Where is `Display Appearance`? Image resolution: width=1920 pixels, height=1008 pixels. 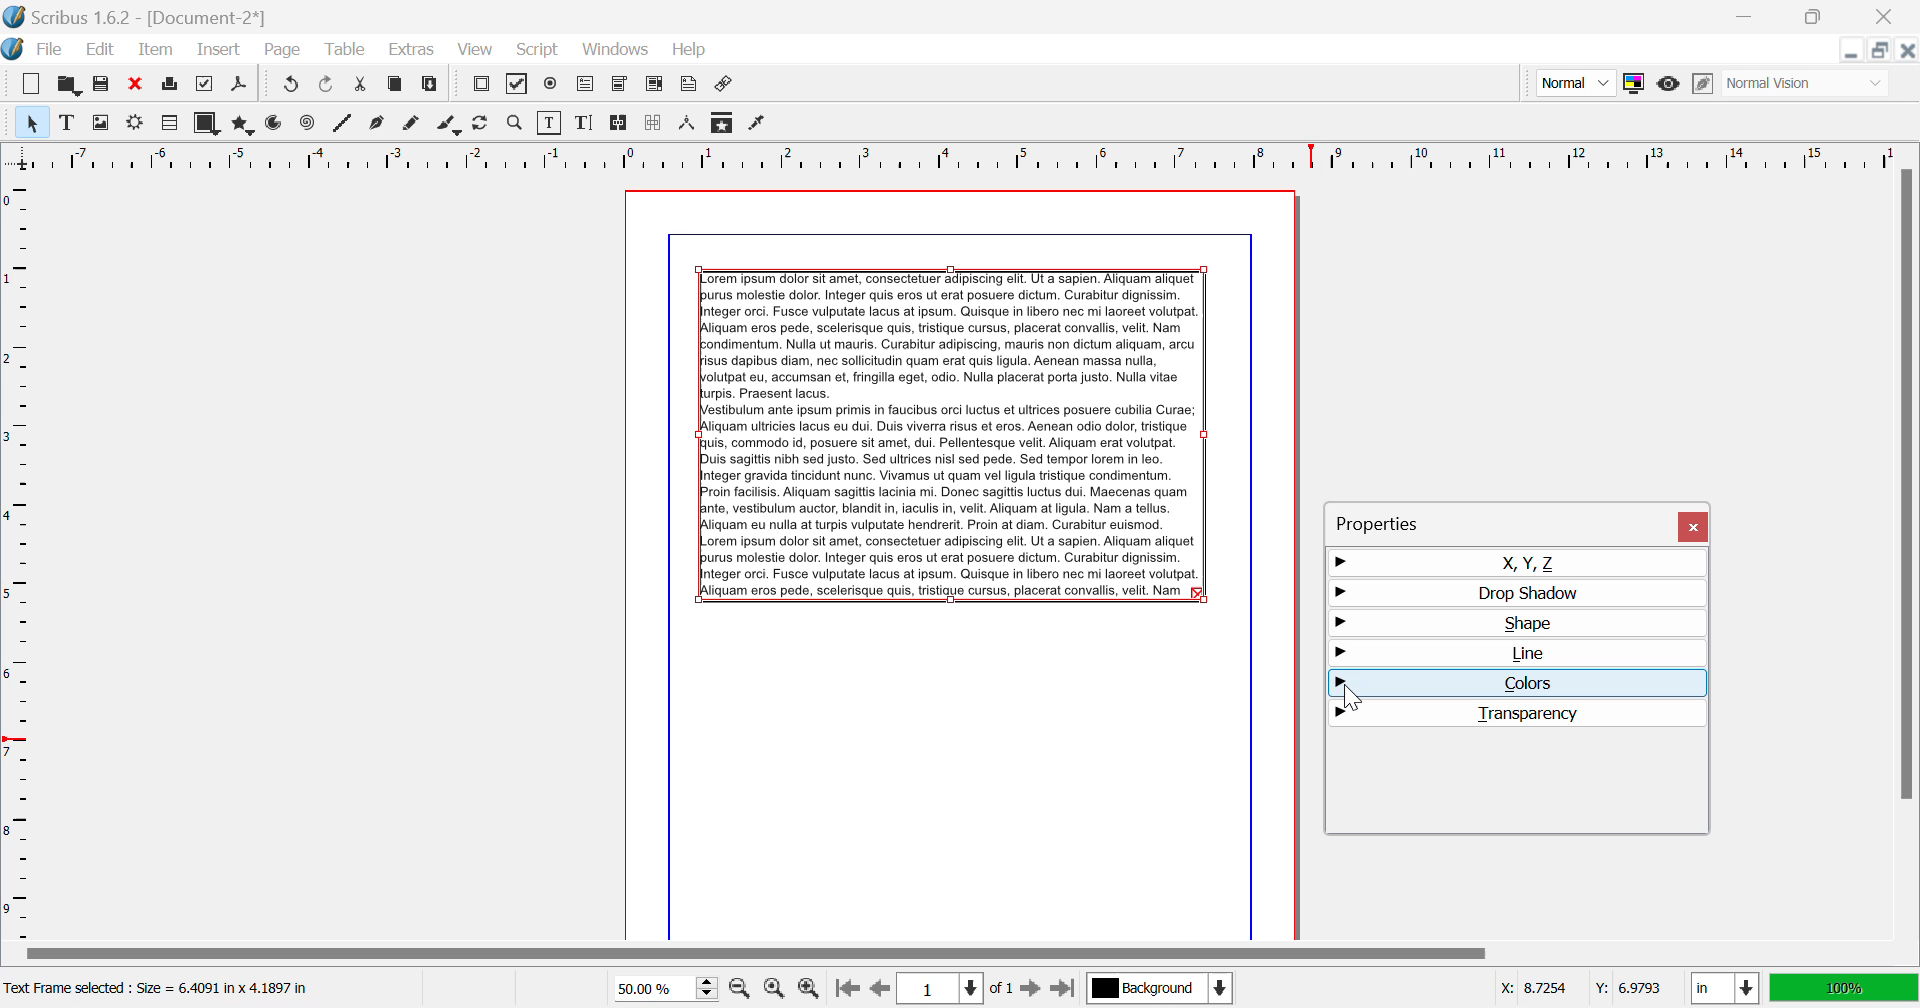
Display Appearance is located at coordinates (1844, 988).